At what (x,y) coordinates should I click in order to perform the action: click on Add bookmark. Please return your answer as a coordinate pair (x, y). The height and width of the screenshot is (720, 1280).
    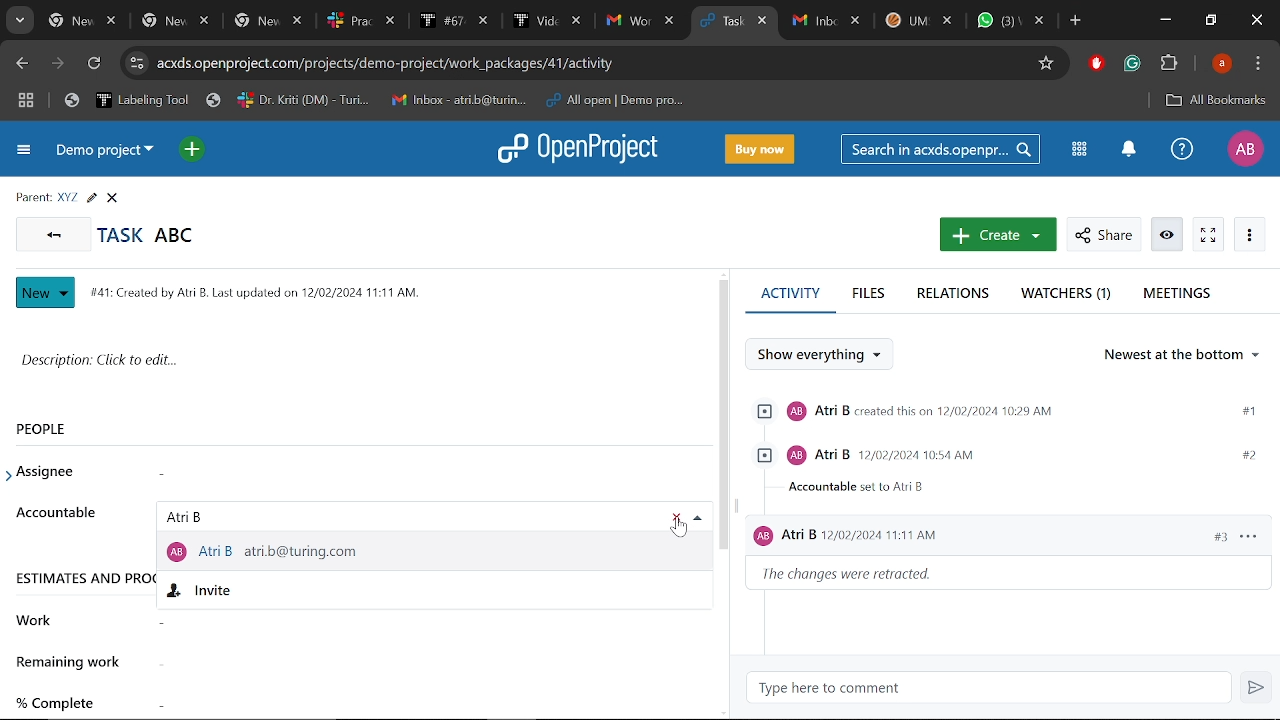
    Looking at the image, I should click on (1049, 64).